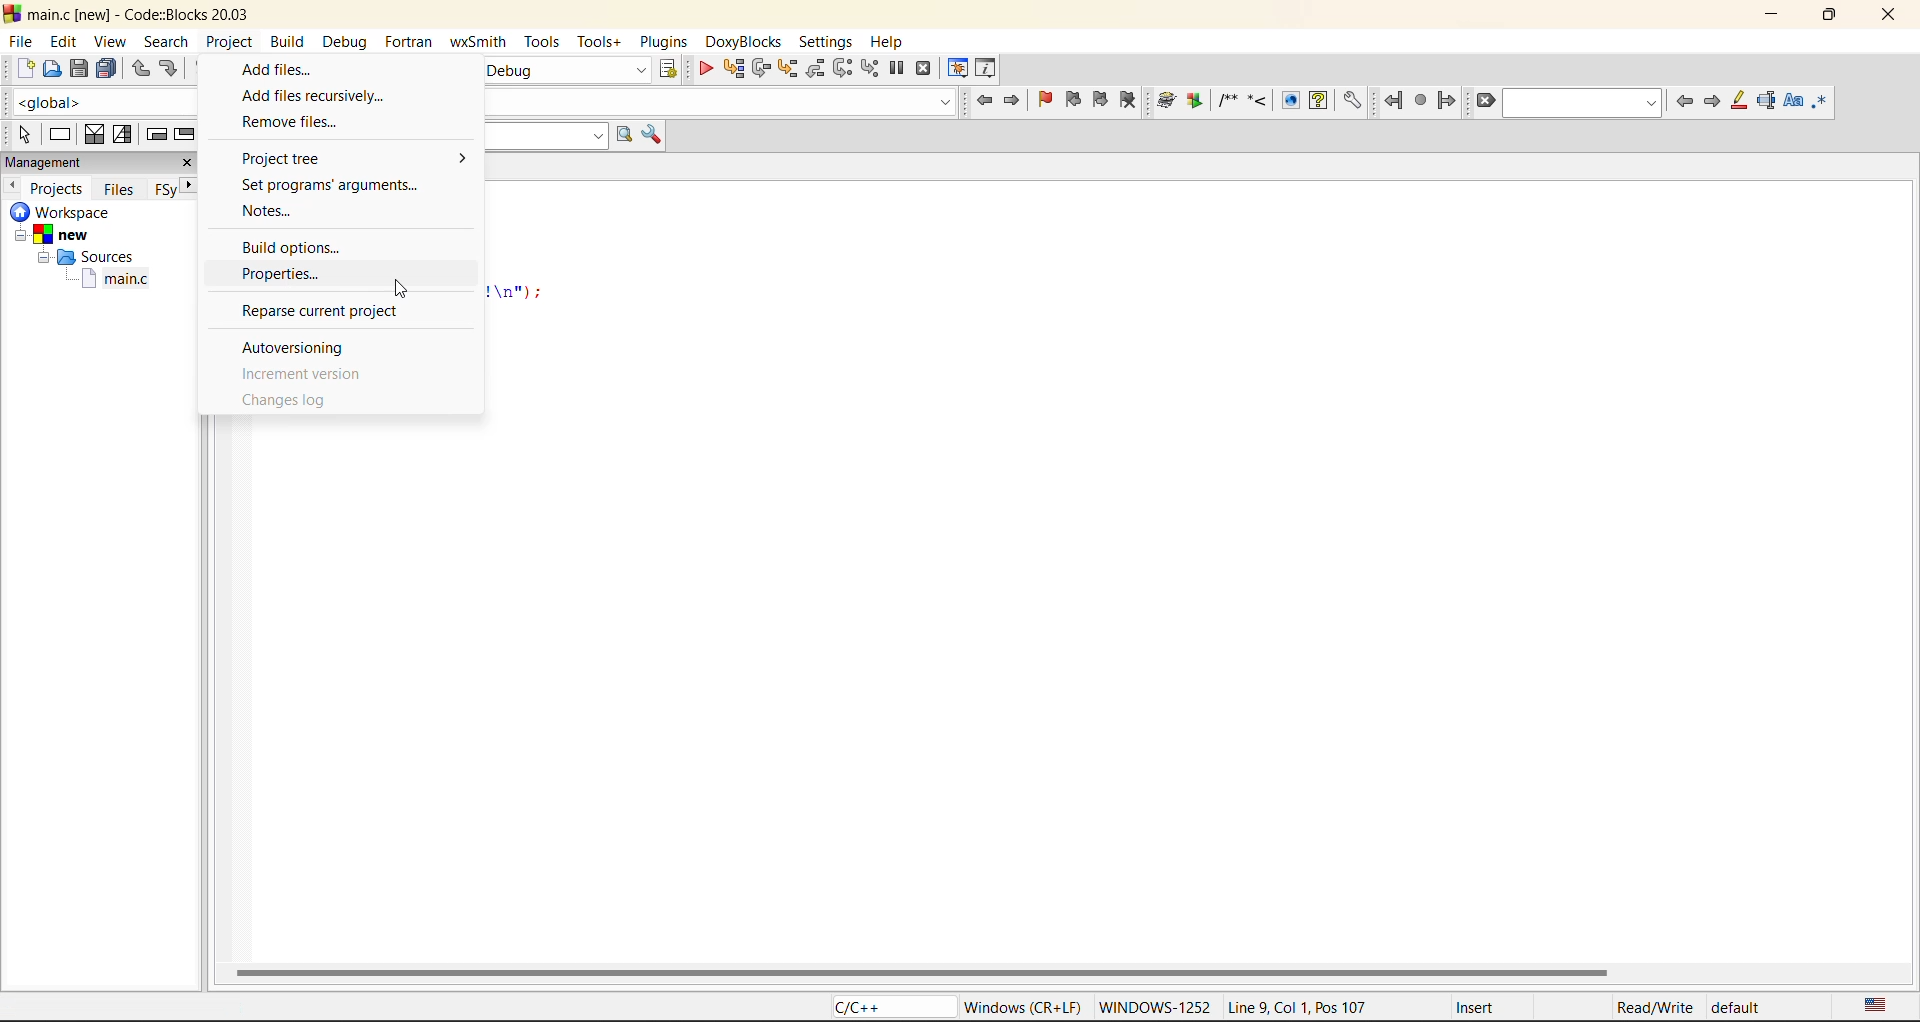 The height and width of the screenshot is (1022, 1920). Describe the element at coordinates (18, 43) in the screenshot. I see `file` at that location.